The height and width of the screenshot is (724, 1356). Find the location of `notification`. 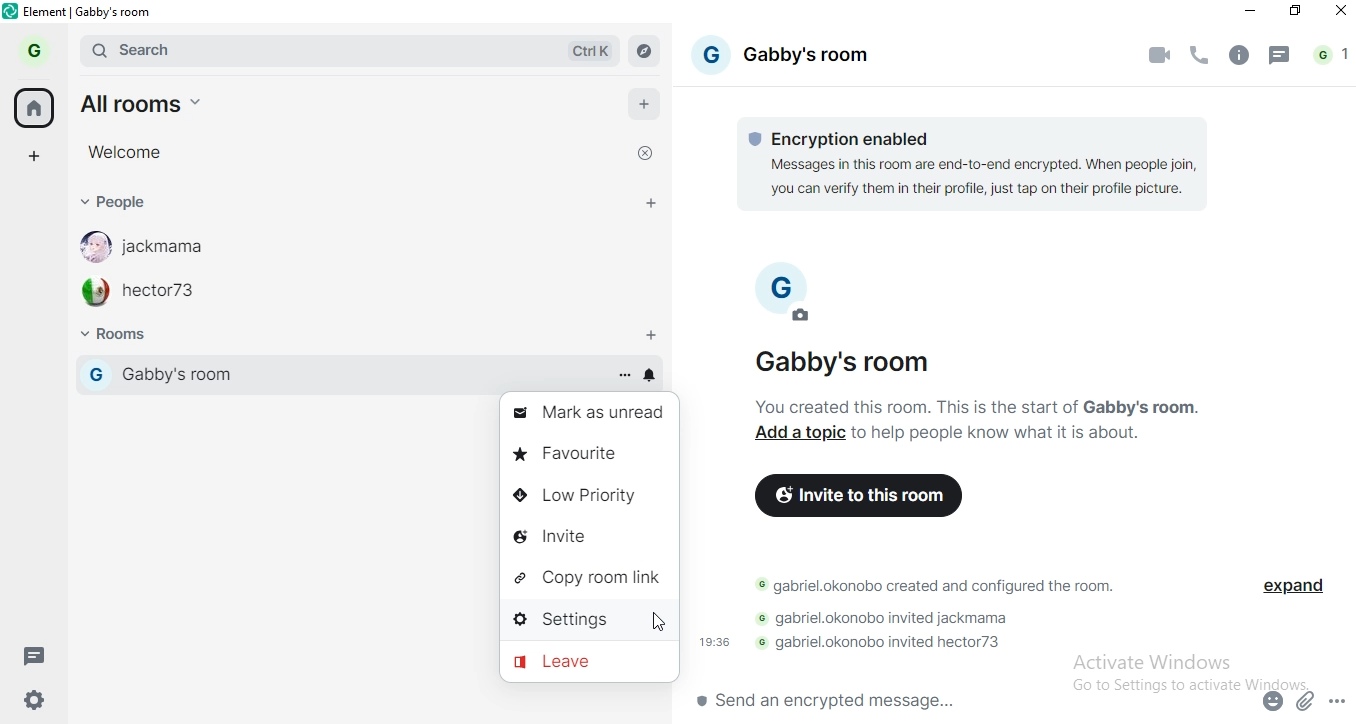

notification is located at coordinates (649, 376).